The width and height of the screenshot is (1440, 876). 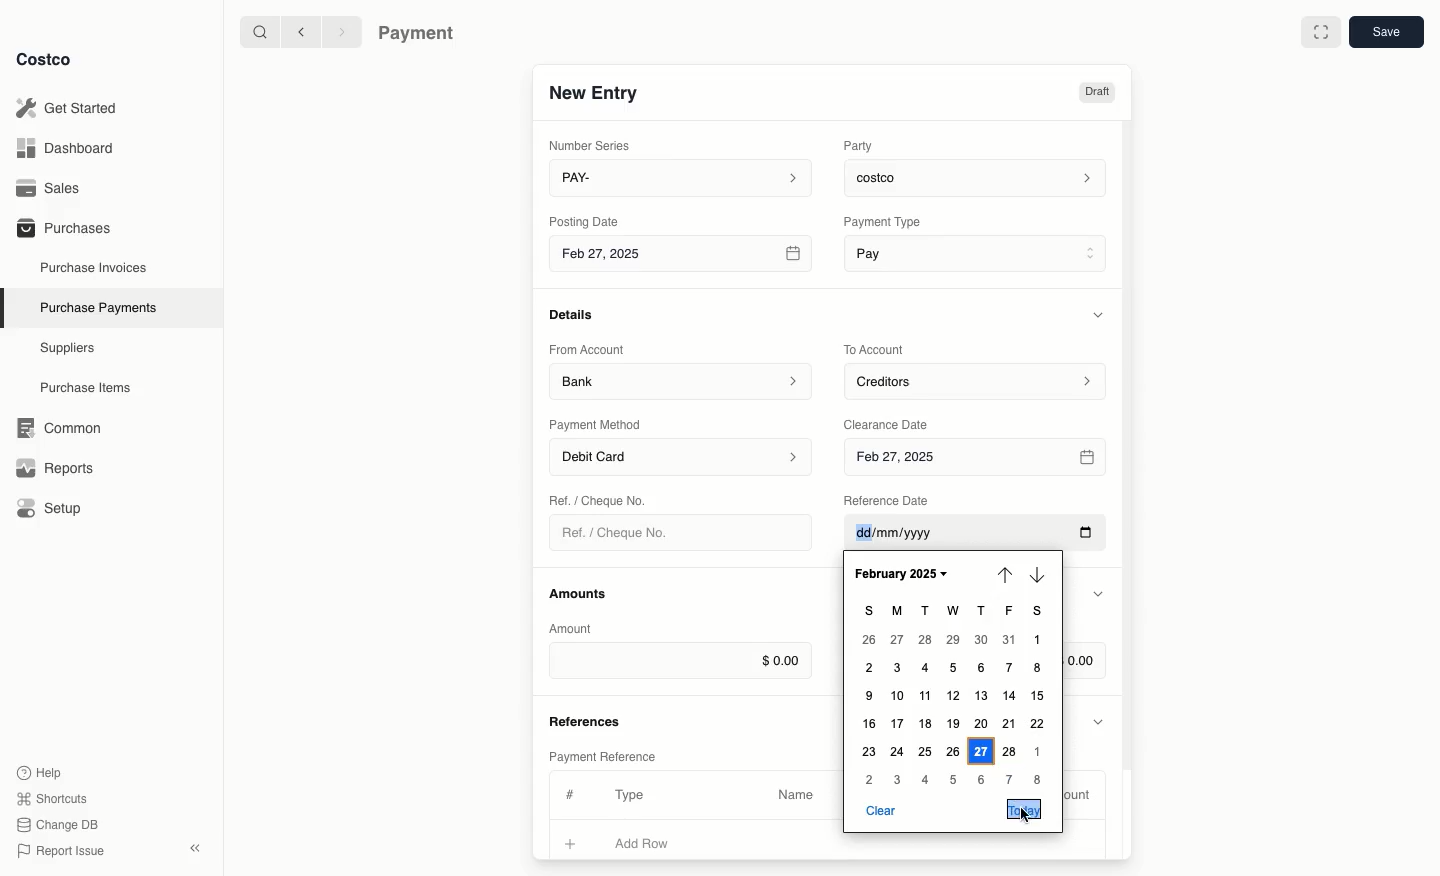 I want to click on Purchases, so click(x=63, y=227).